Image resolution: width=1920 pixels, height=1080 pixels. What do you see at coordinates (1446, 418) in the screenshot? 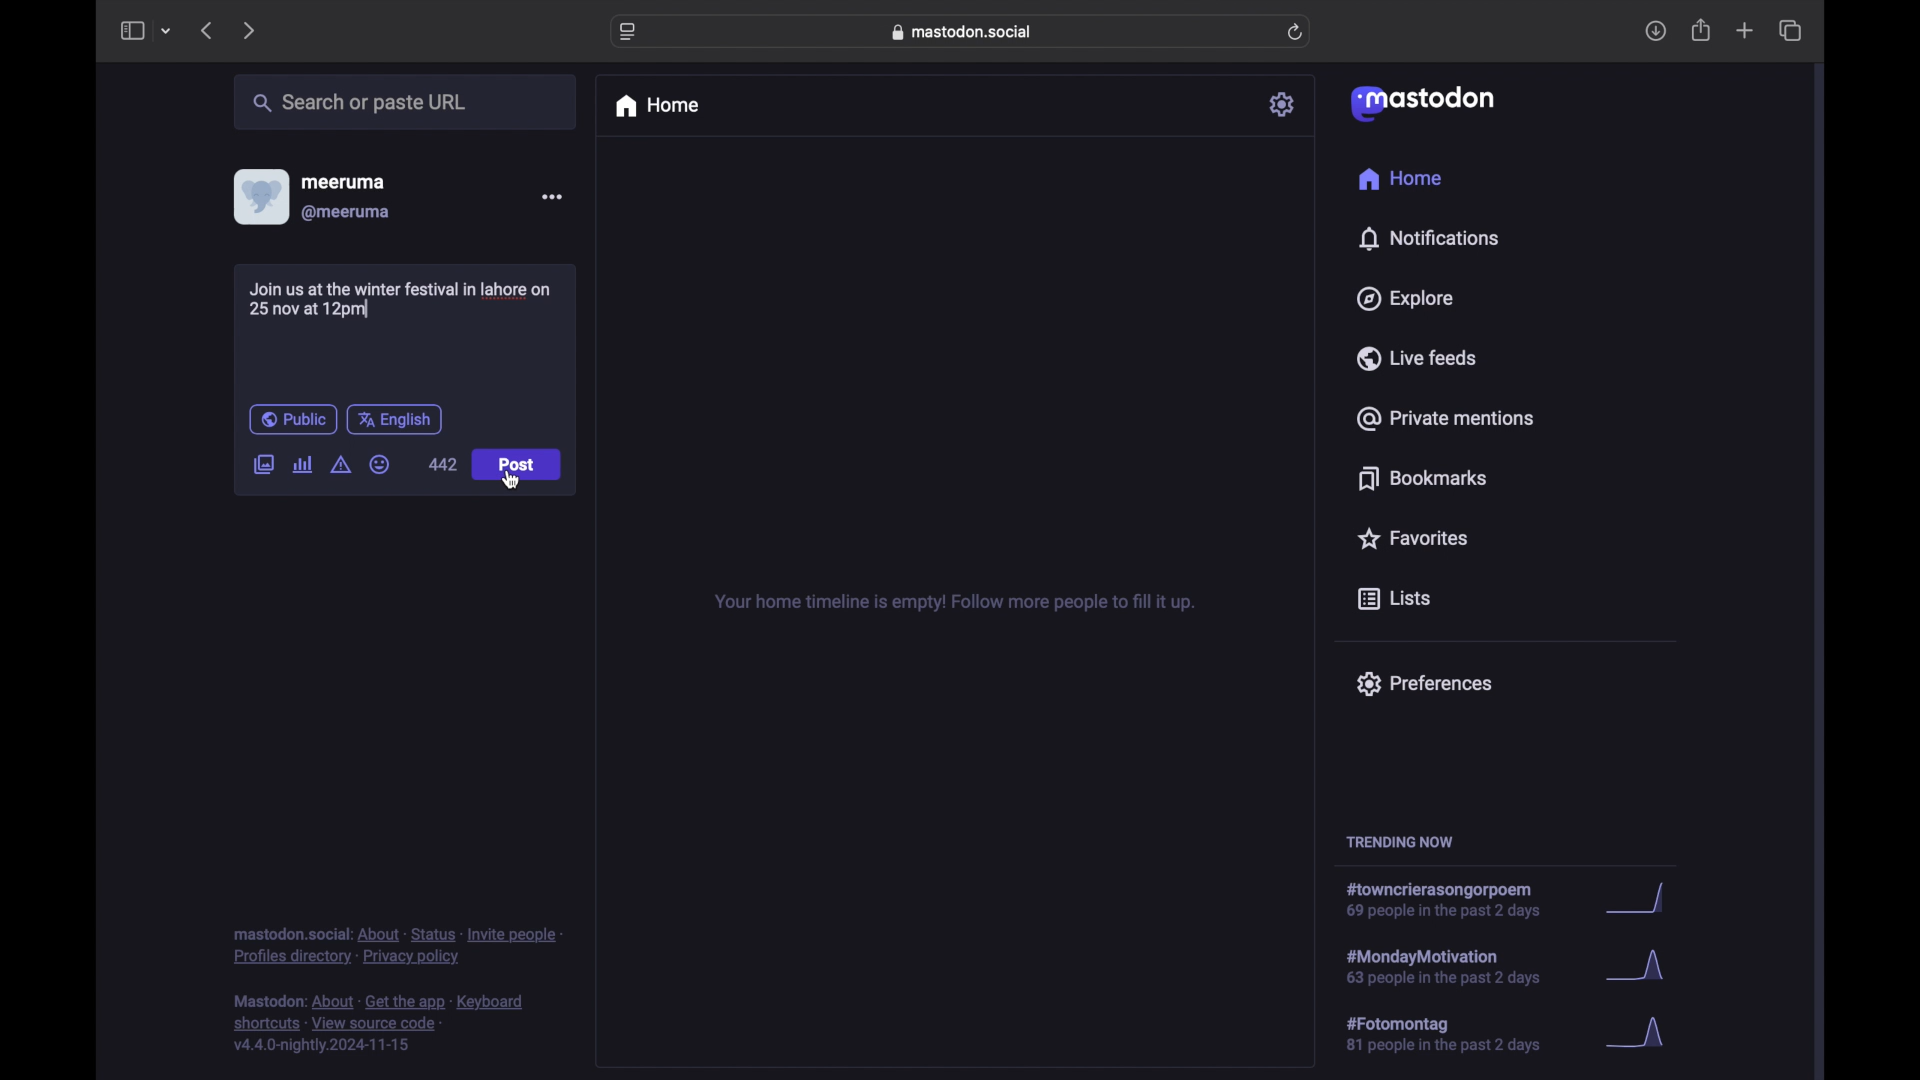
I see `private mentions` at bounding box center [1446, 418].